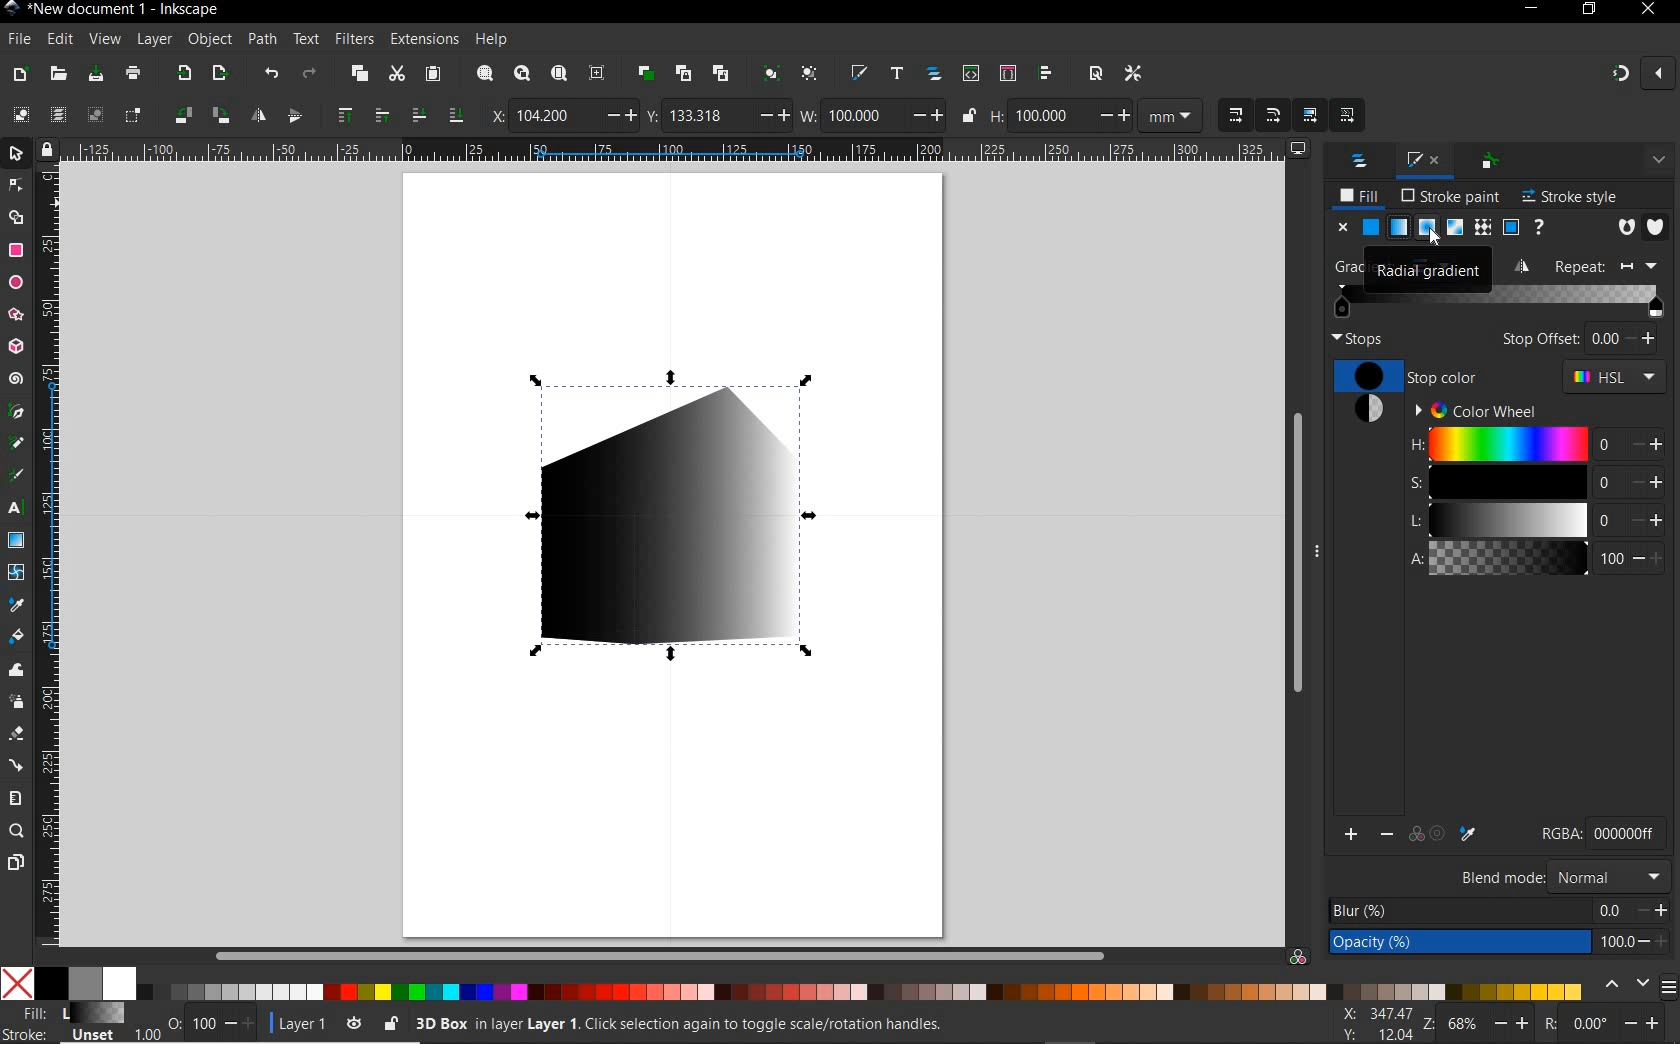  I want to click on selection bar, so click(1584, 302).